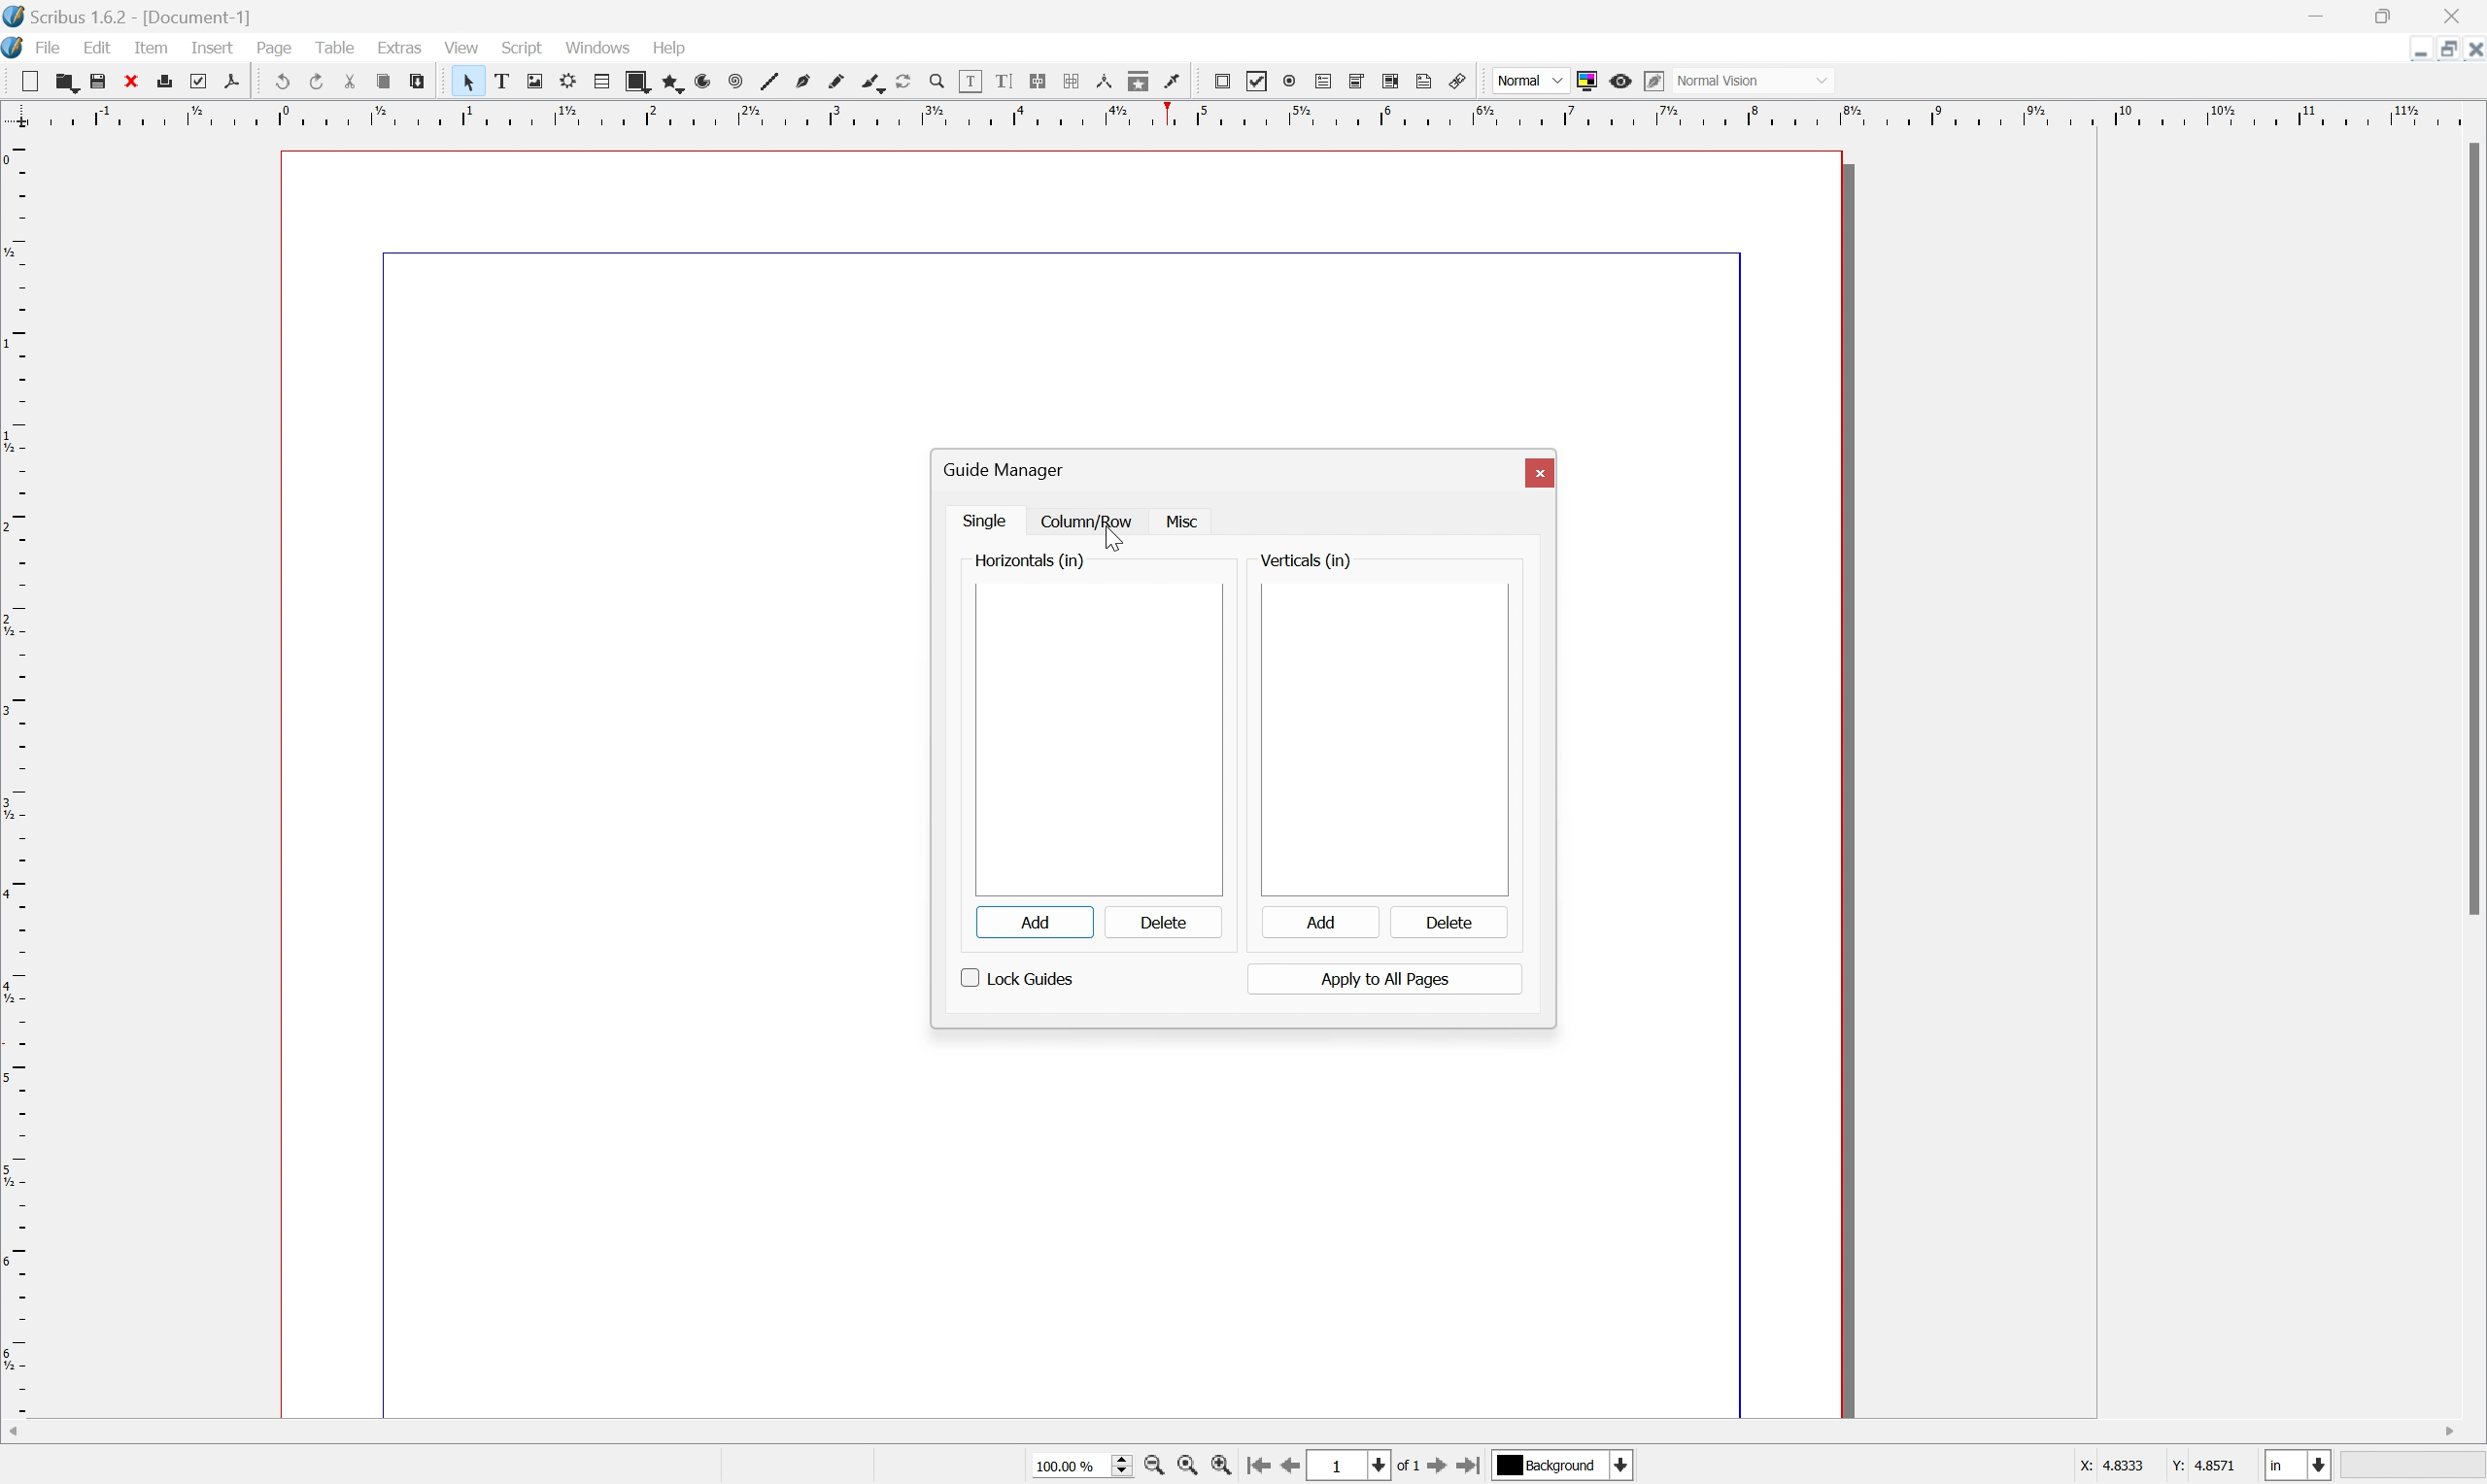 The image size is (2487, 1484). I want to click on preview mode, so click(1621, 81).